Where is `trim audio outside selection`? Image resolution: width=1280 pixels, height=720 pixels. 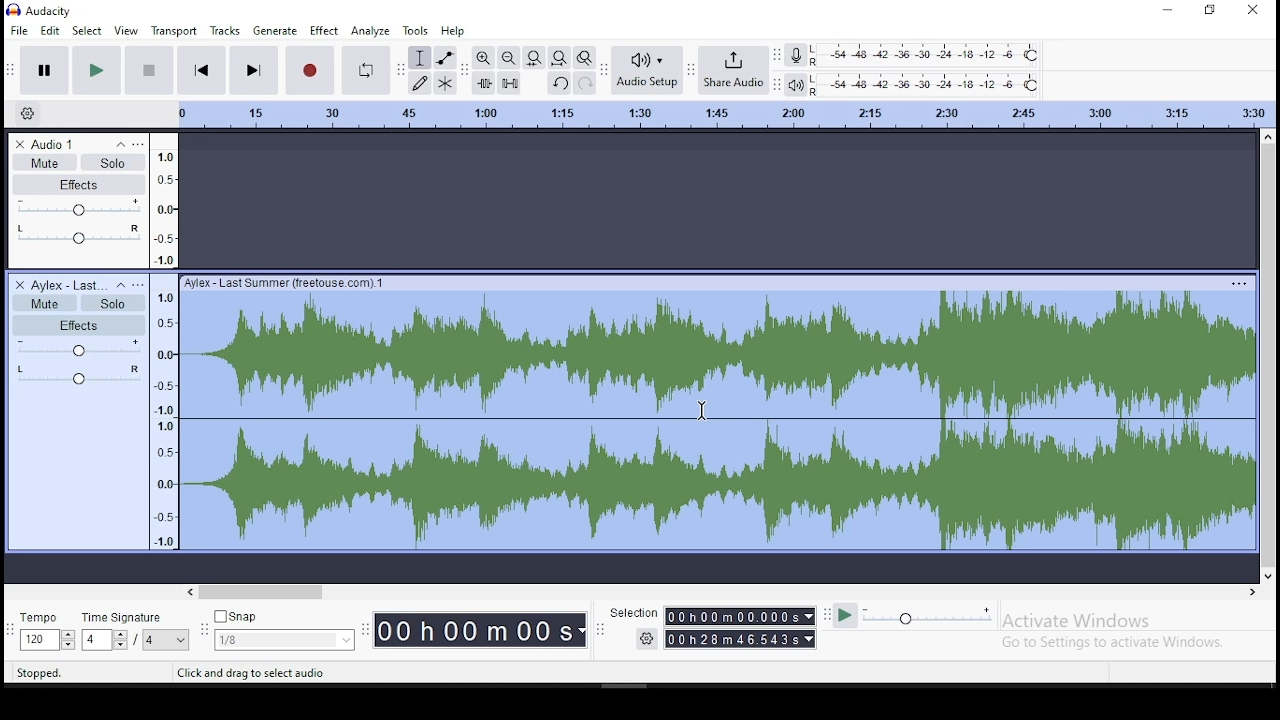 trim audio outside selection is located at coordinates (482, 82).